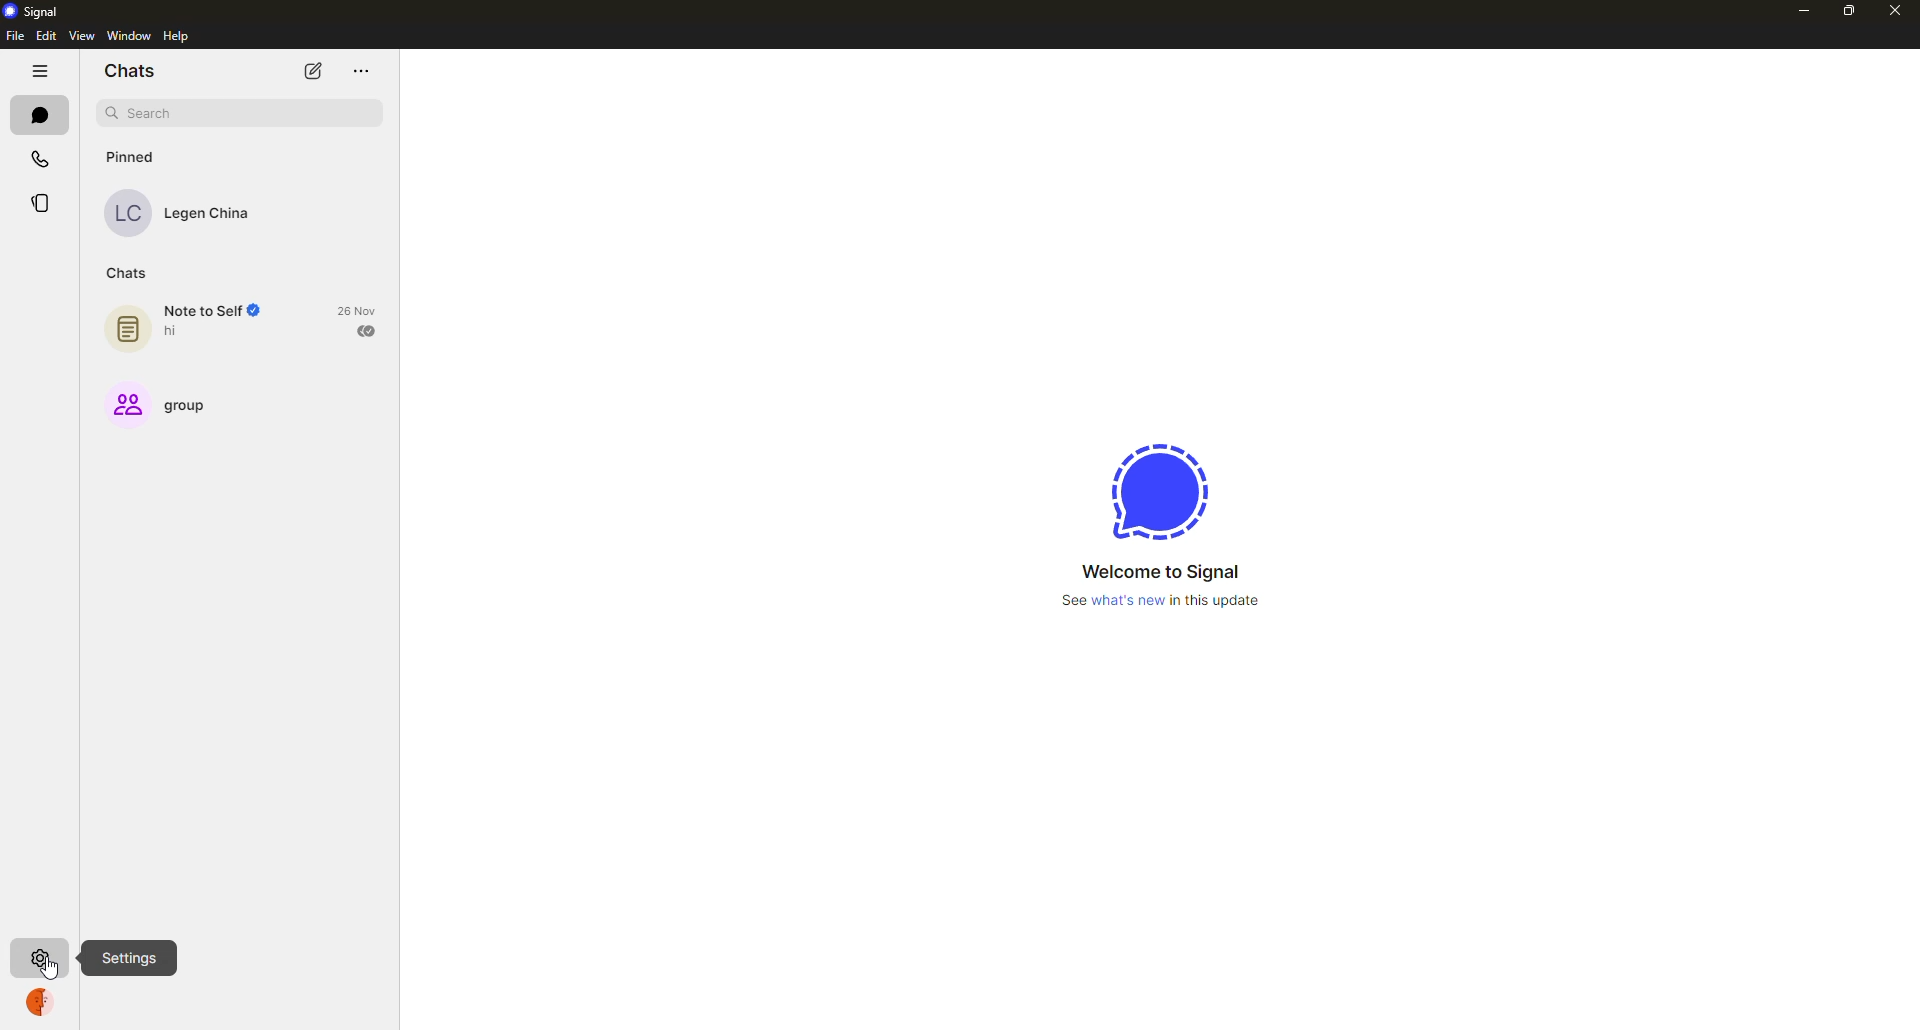 The width and height of the screenshot is (1920, 1030). I want to click on Welcome to Signal, so click(1160, 571).